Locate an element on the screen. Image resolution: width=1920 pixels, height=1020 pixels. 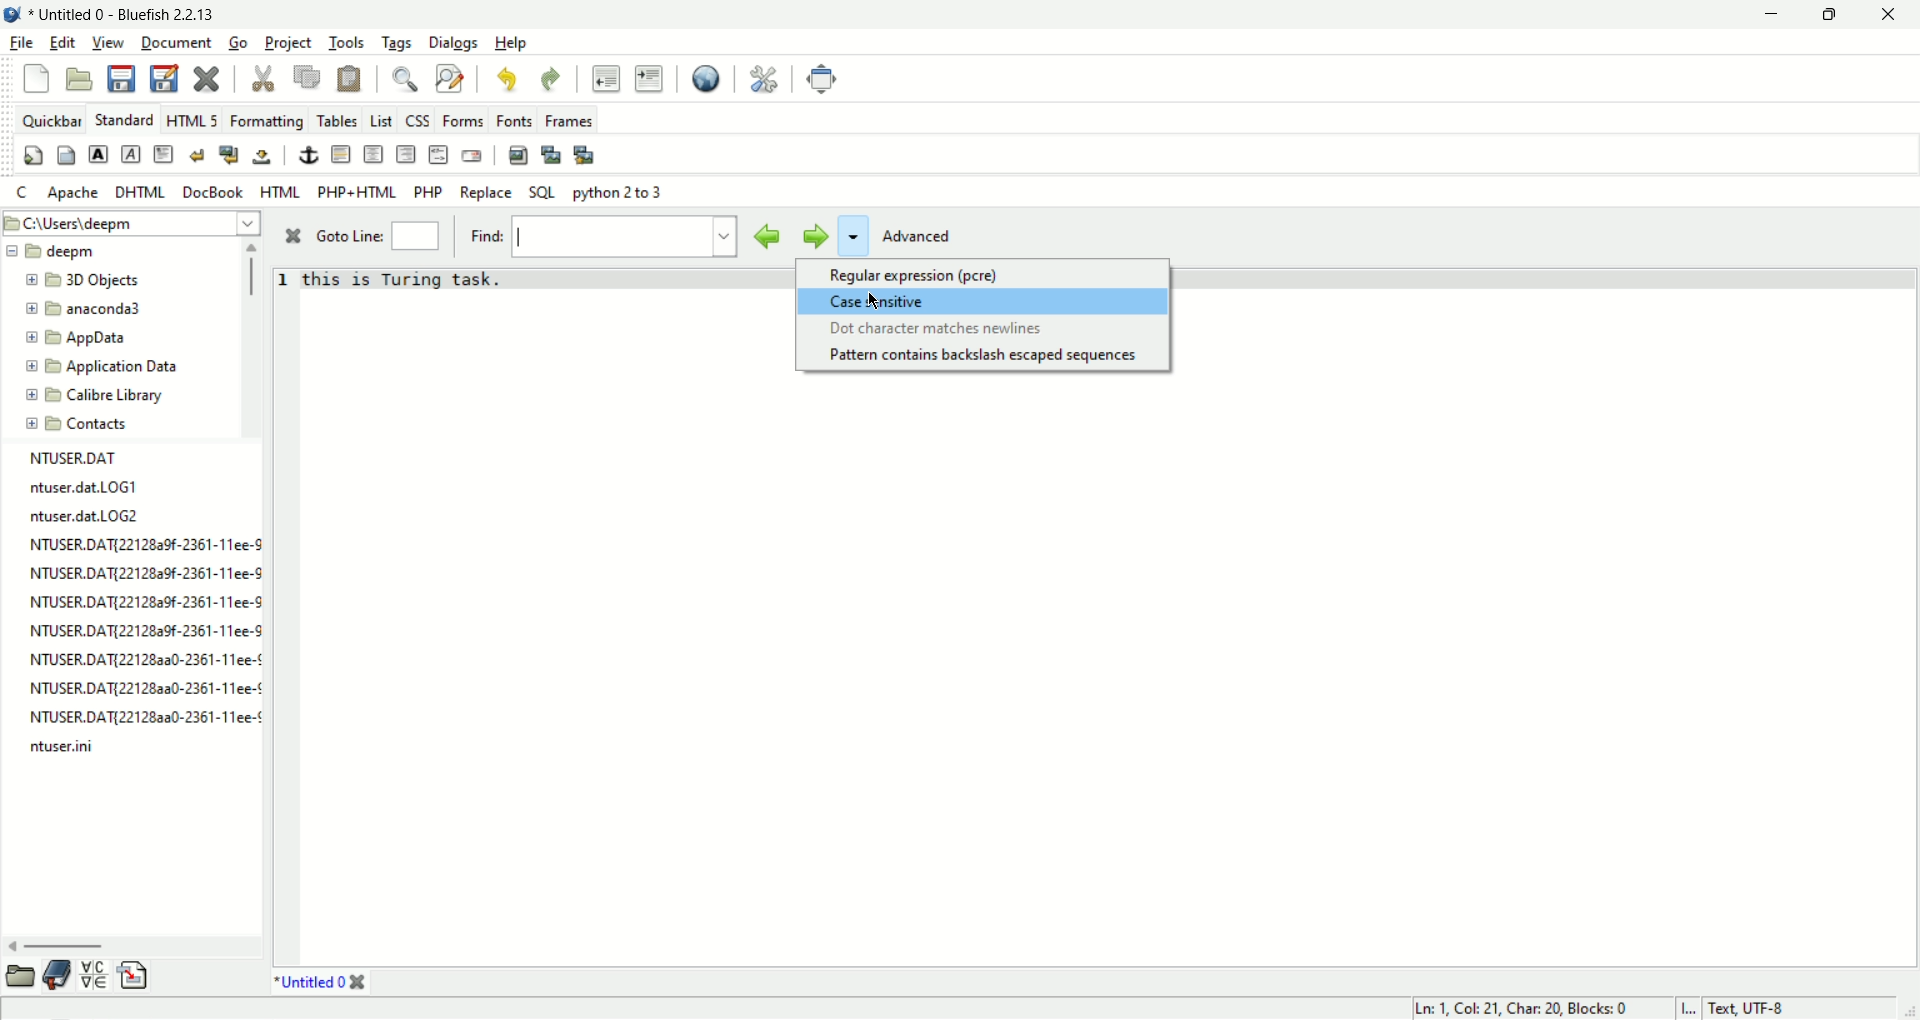
text field is located at coordinates (615, 237).